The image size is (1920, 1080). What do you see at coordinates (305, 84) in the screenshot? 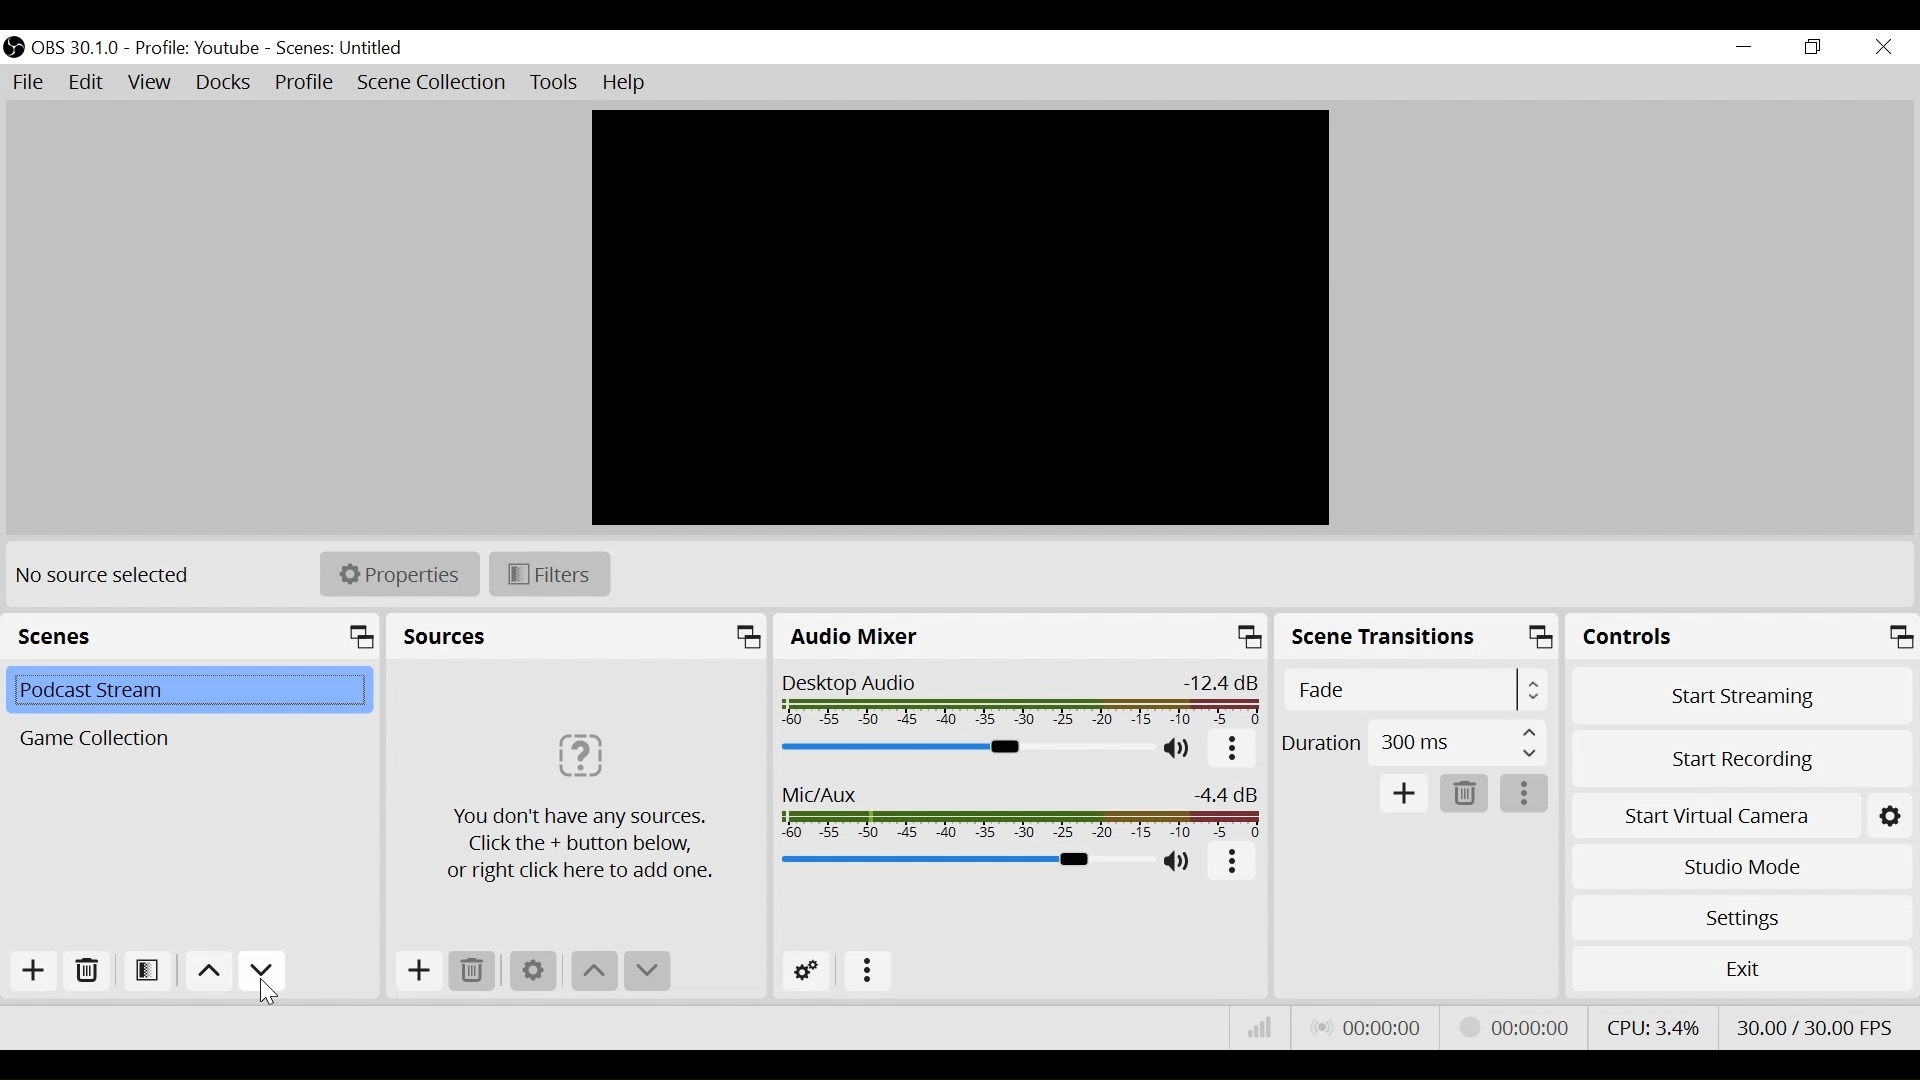
I see `Profile` at bounding box center [305, 84].